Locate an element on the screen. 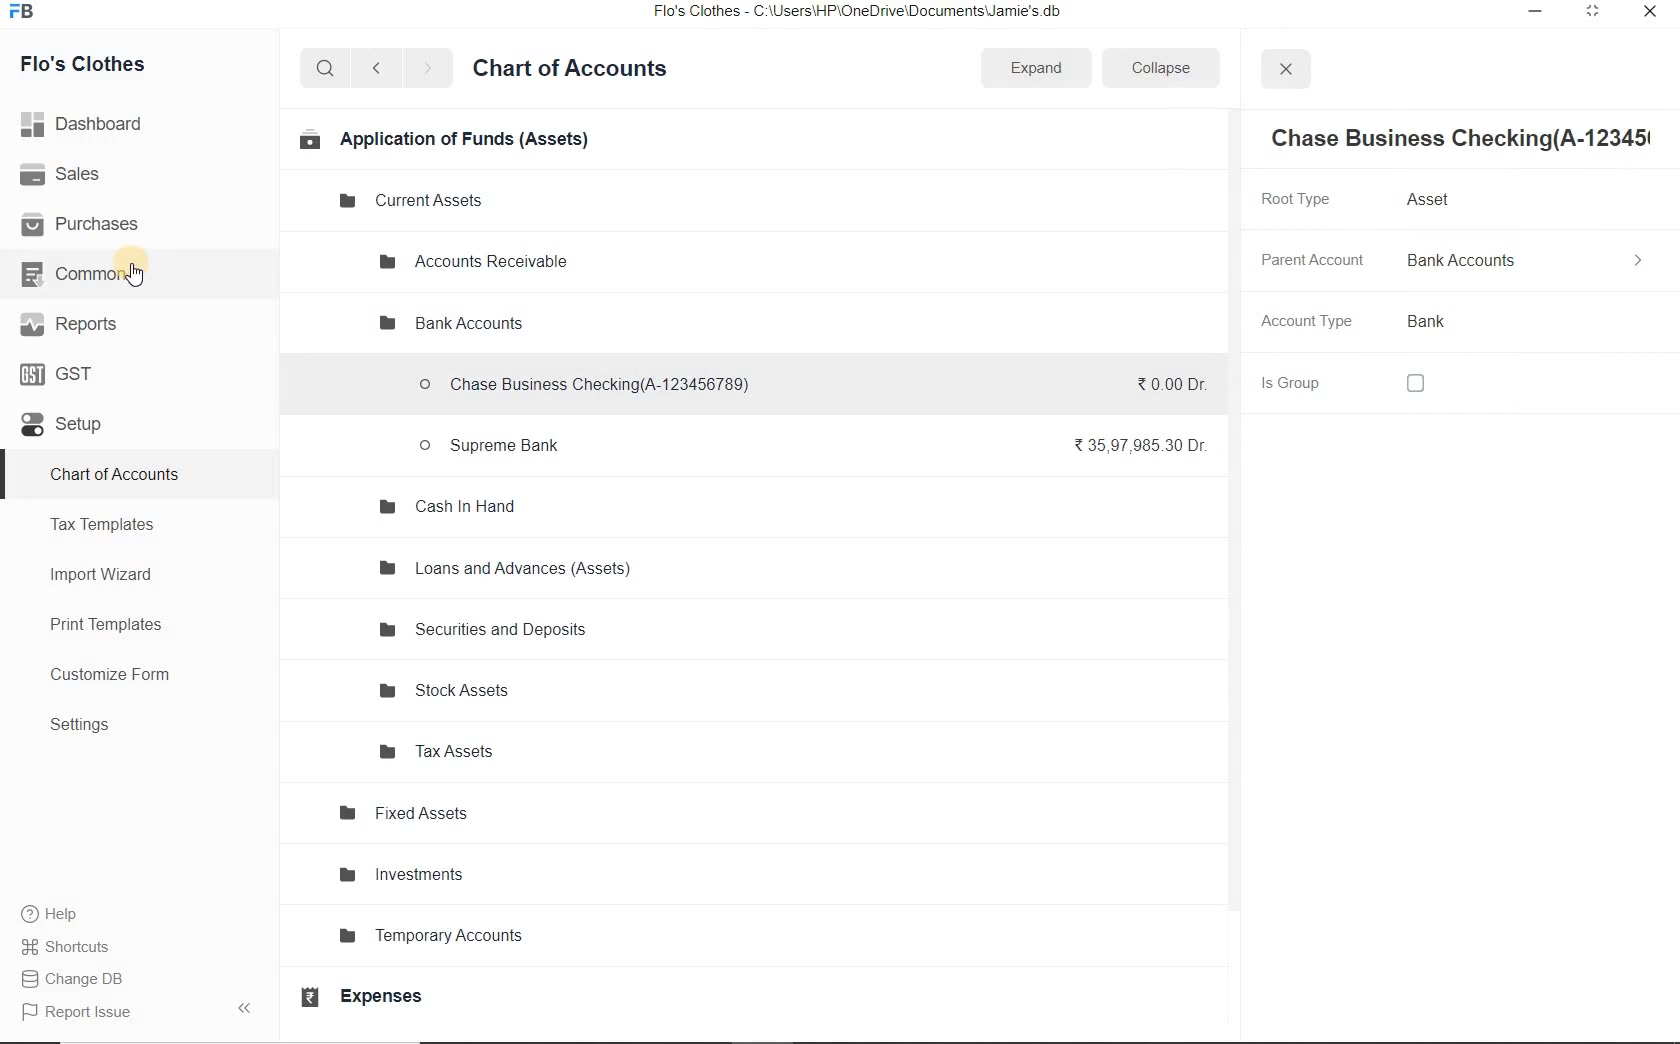 The image size is (1680, 1044). Add Account is located at coordinates (592, 324).